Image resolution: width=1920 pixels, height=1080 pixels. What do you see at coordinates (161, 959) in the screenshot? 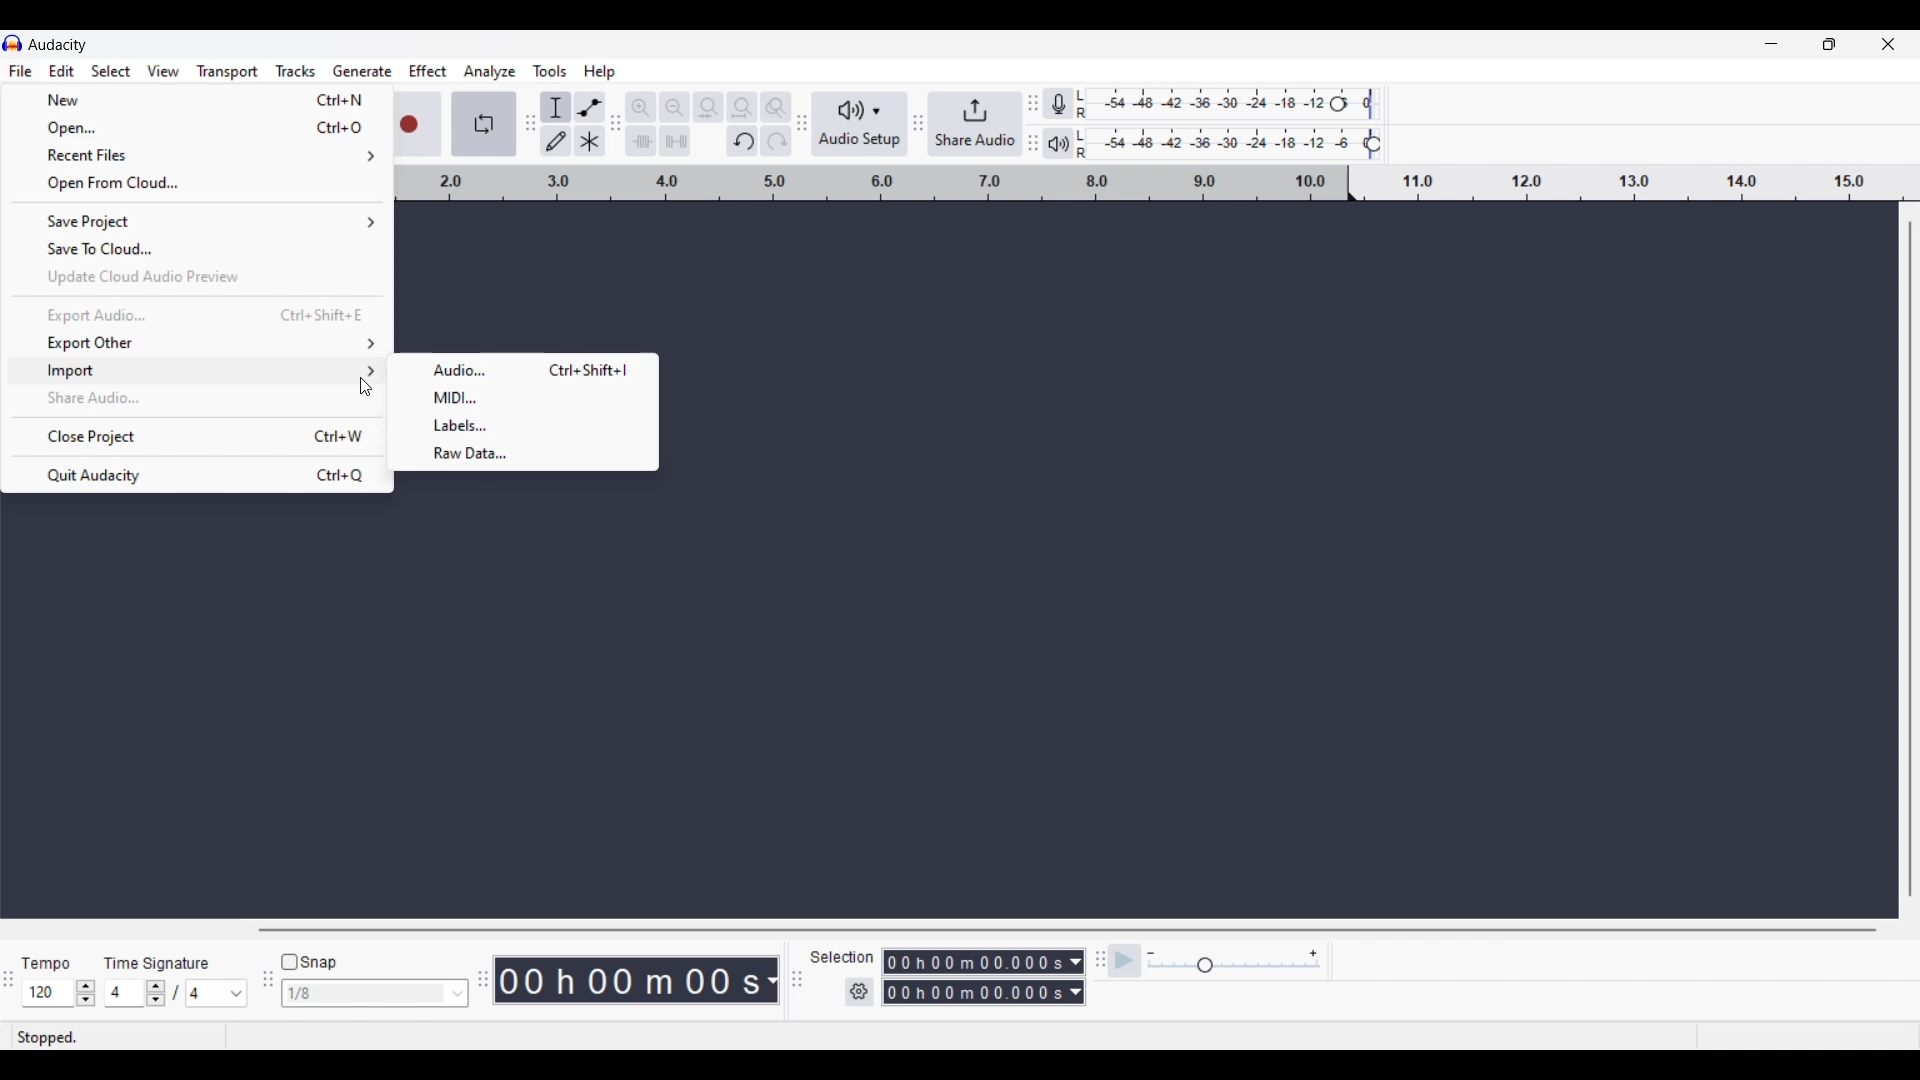
I see `Time Signature` at bounding box center [161, 959].